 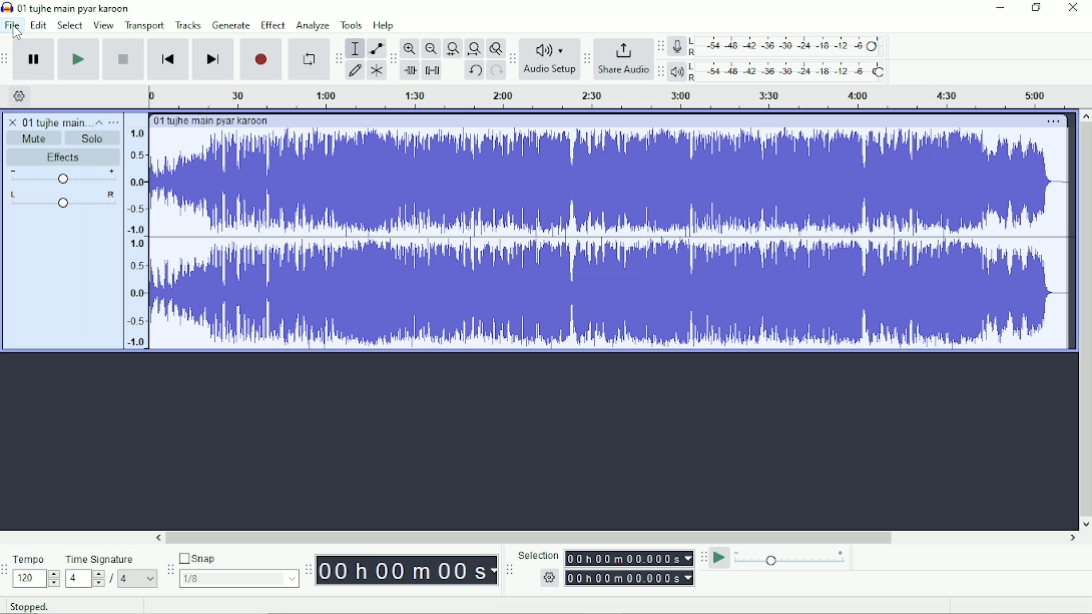 What do you see at coordinates (273, 25) in the screenshot?
I see `Effect` at bounding box center [273, 25].